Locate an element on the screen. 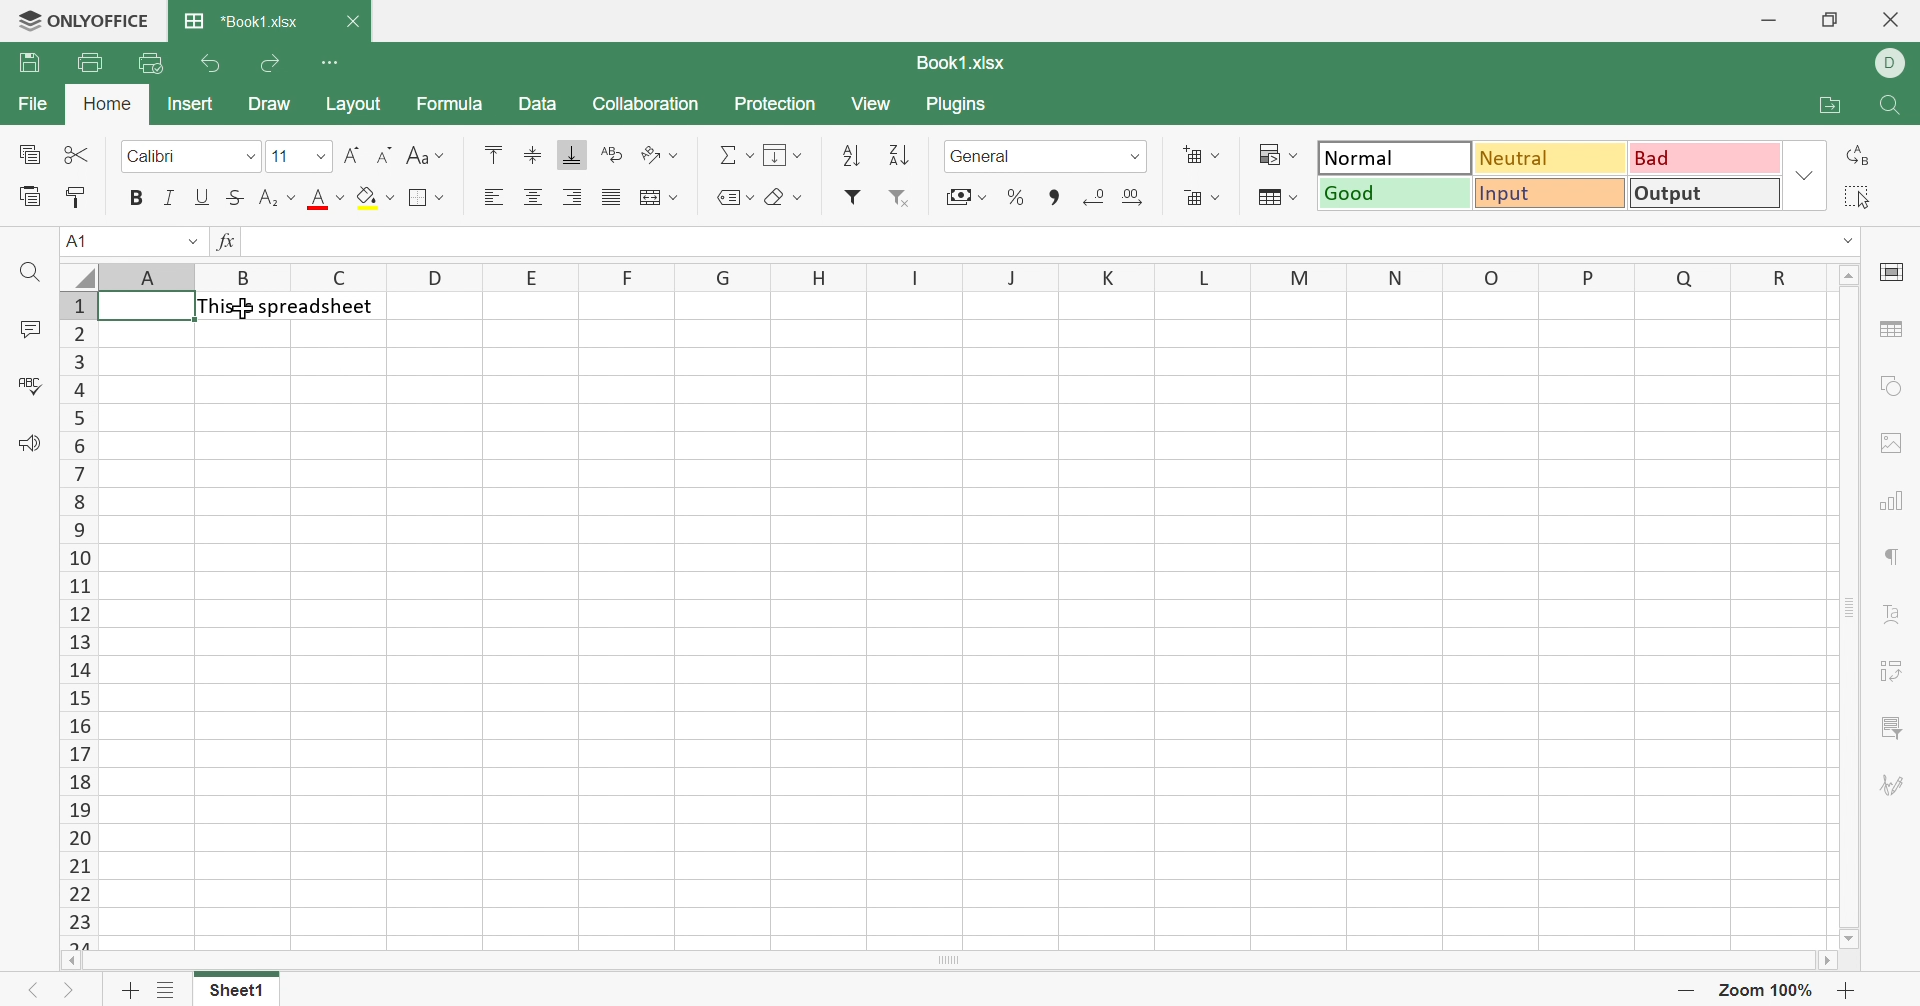  Strikethrough is located at coordinates (237, 196).